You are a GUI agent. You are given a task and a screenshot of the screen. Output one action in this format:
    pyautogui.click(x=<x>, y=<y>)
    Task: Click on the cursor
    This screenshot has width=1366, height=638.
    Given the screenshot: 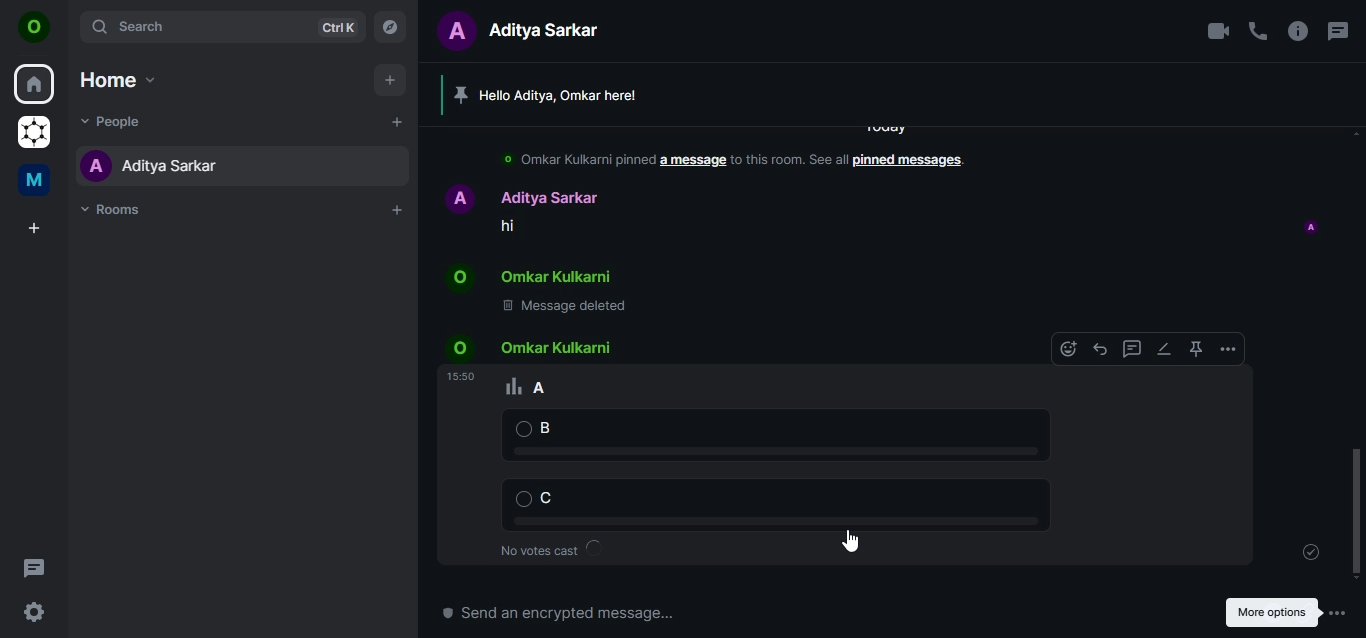 What is the action you would take?
    pyautogui.click(x=850, y=540)
    